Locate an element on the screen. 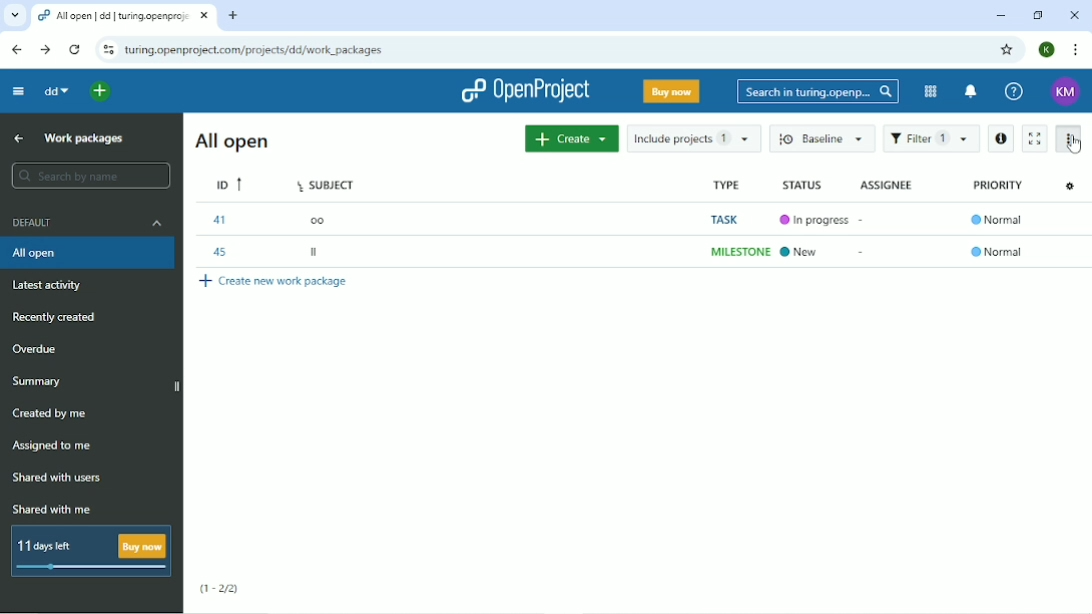 The width and height of the screenshot is (1092, 614). Default is located at coordinates (88, 223).